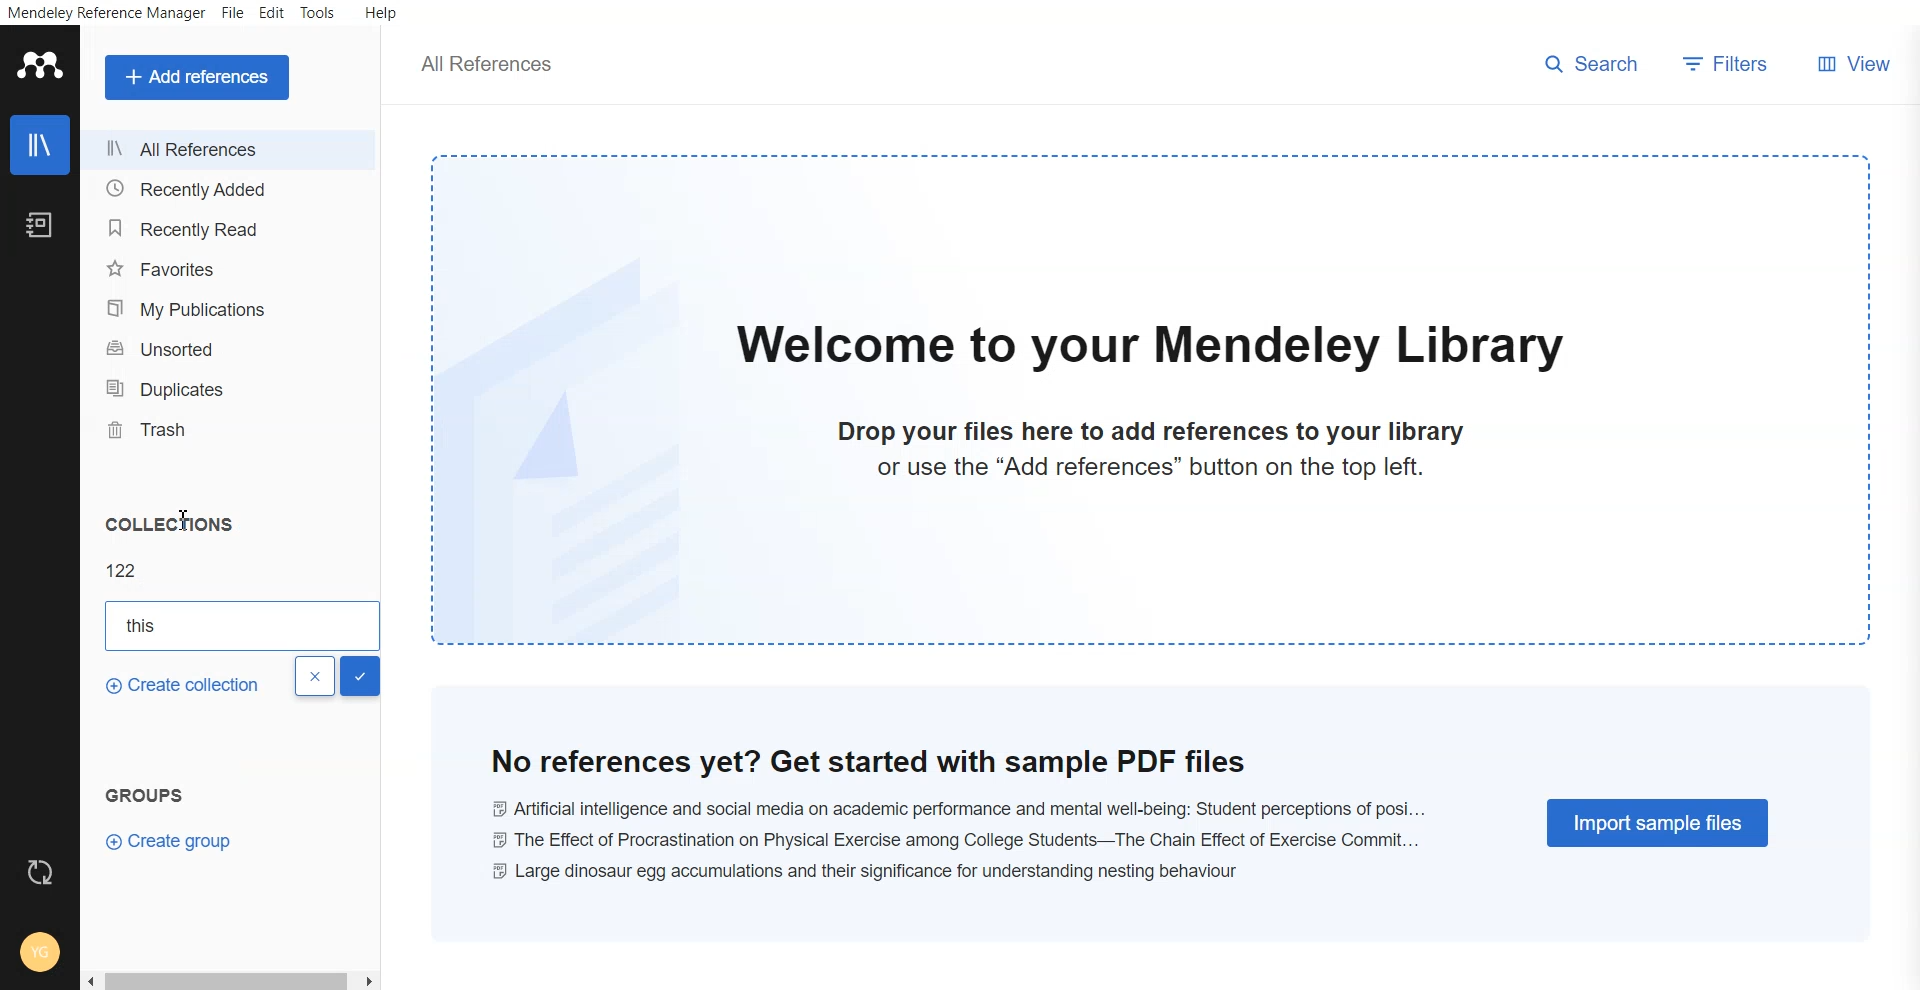 The image size is (1920, 990). I want to click on Groups, so click(156, 794).